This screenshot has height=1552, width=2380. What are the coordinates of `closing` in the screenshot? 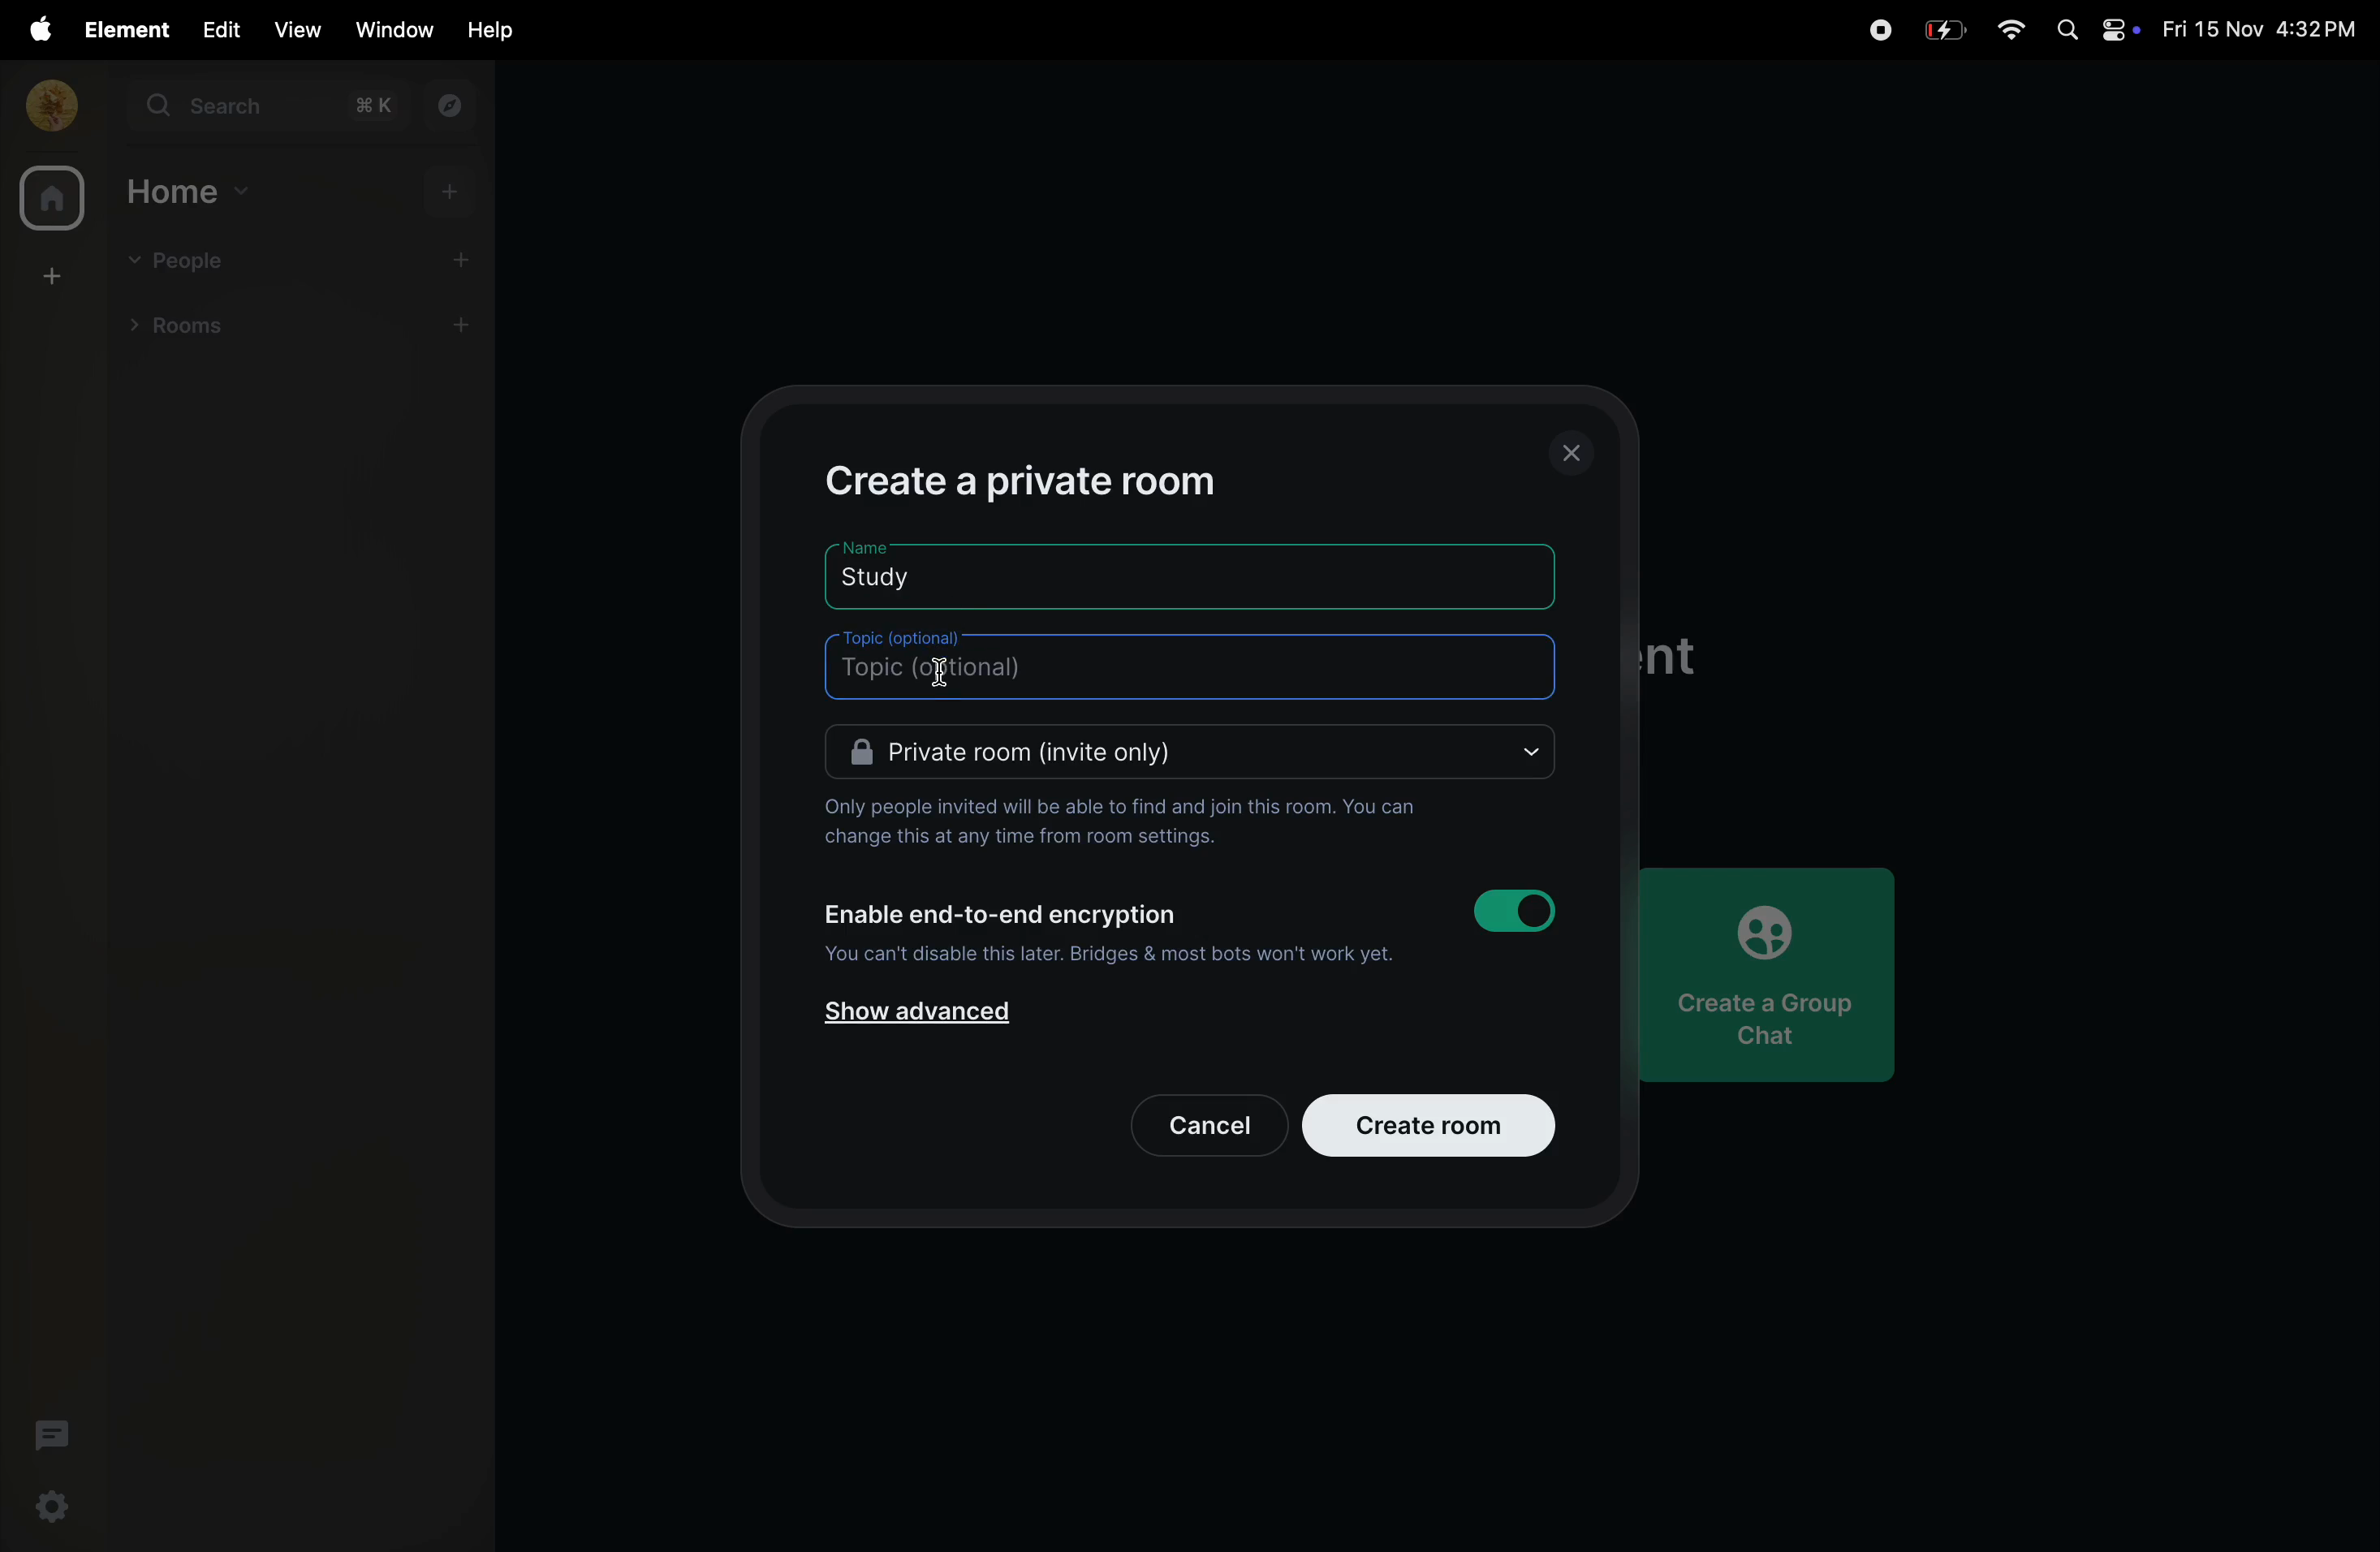 It's located at (1577, 451).